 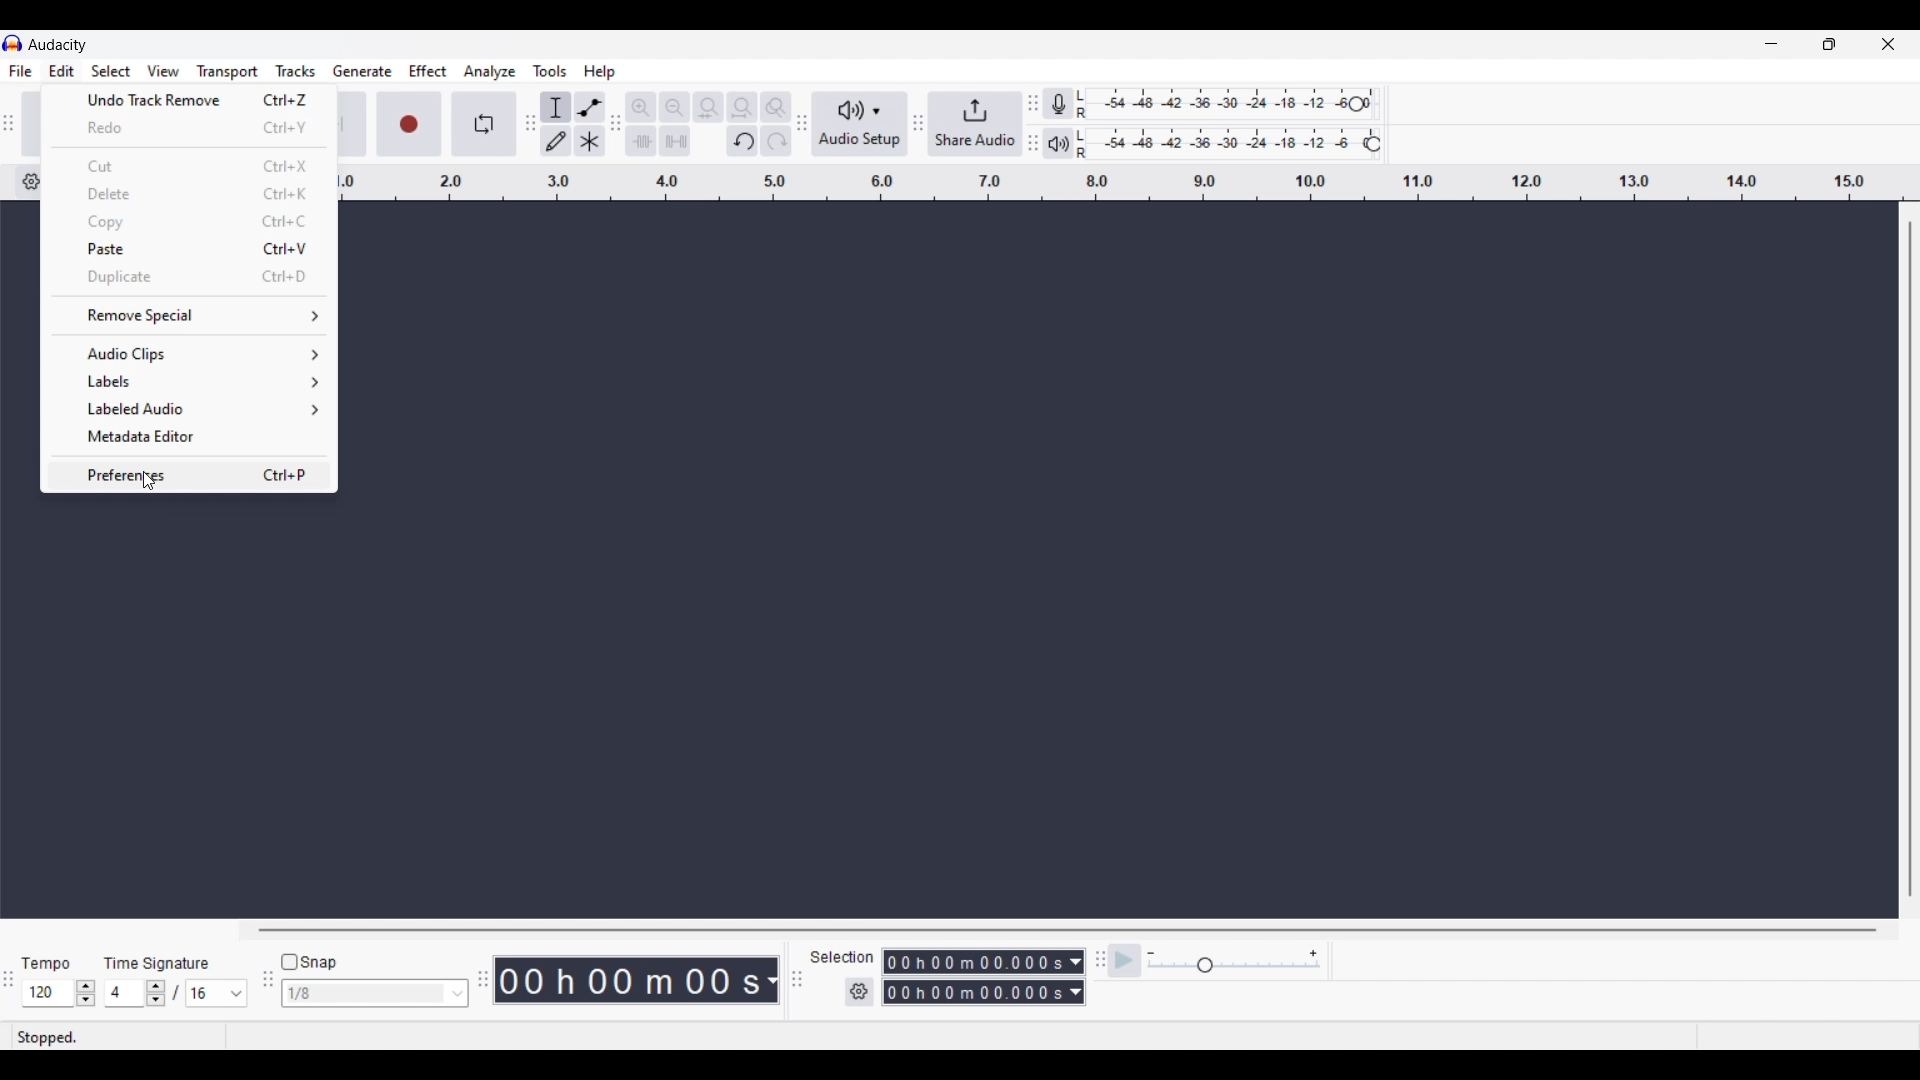 I want to click on Remove special options , so click(x=190, y=315).